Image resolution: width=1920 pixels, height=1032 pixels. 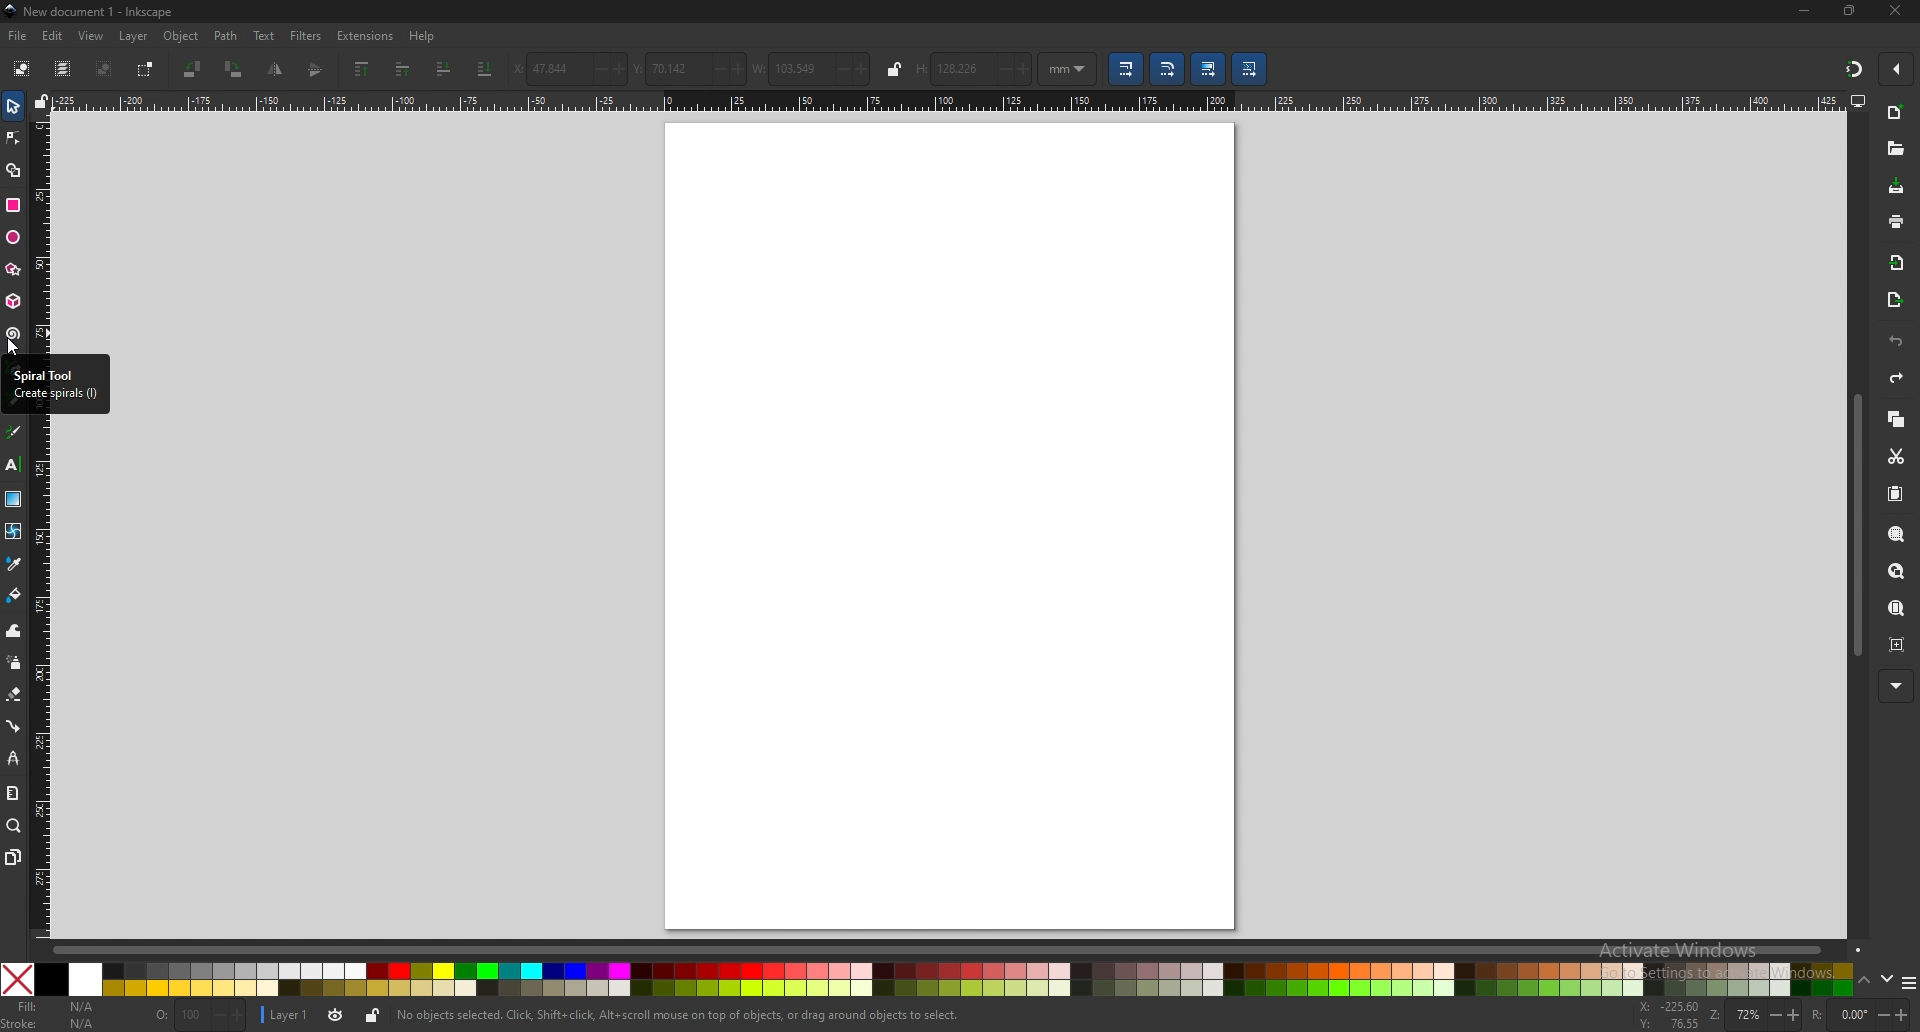 What do you see at coordinates (13, 595) in the screenshot?
I see `paint bucket` at bounding box center [13, 595].